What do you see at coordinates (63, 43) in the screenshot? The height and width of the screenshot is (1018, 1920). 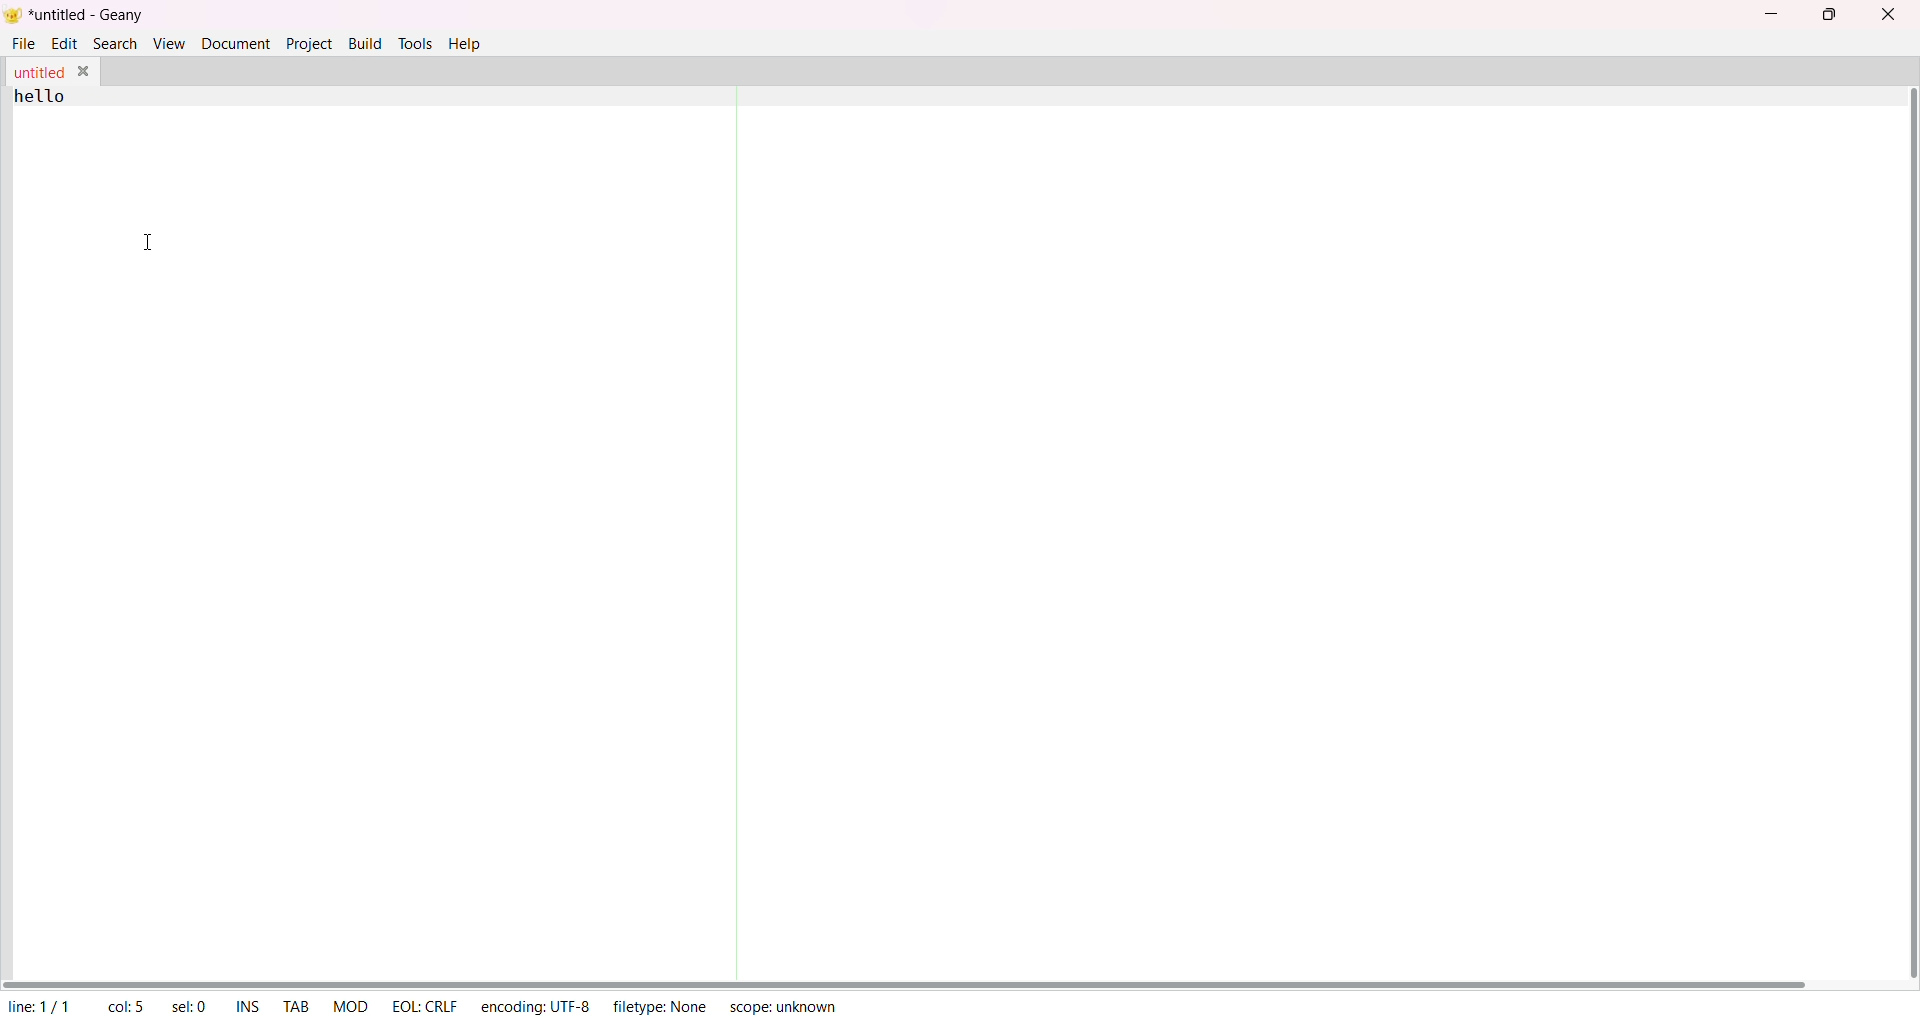 I see `edit` at bounding box center [63, 43].